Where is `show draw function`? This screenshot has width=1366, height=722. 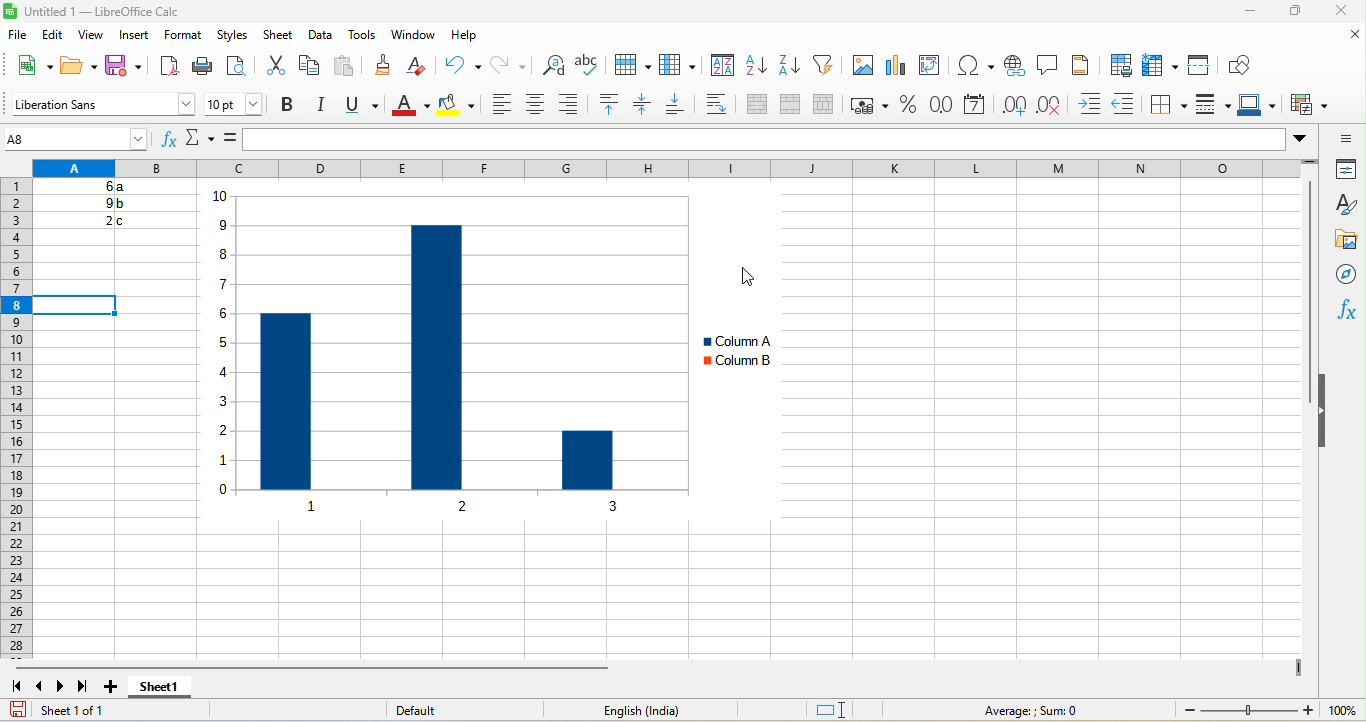 show draw function is located at coordinates (1242, 62).